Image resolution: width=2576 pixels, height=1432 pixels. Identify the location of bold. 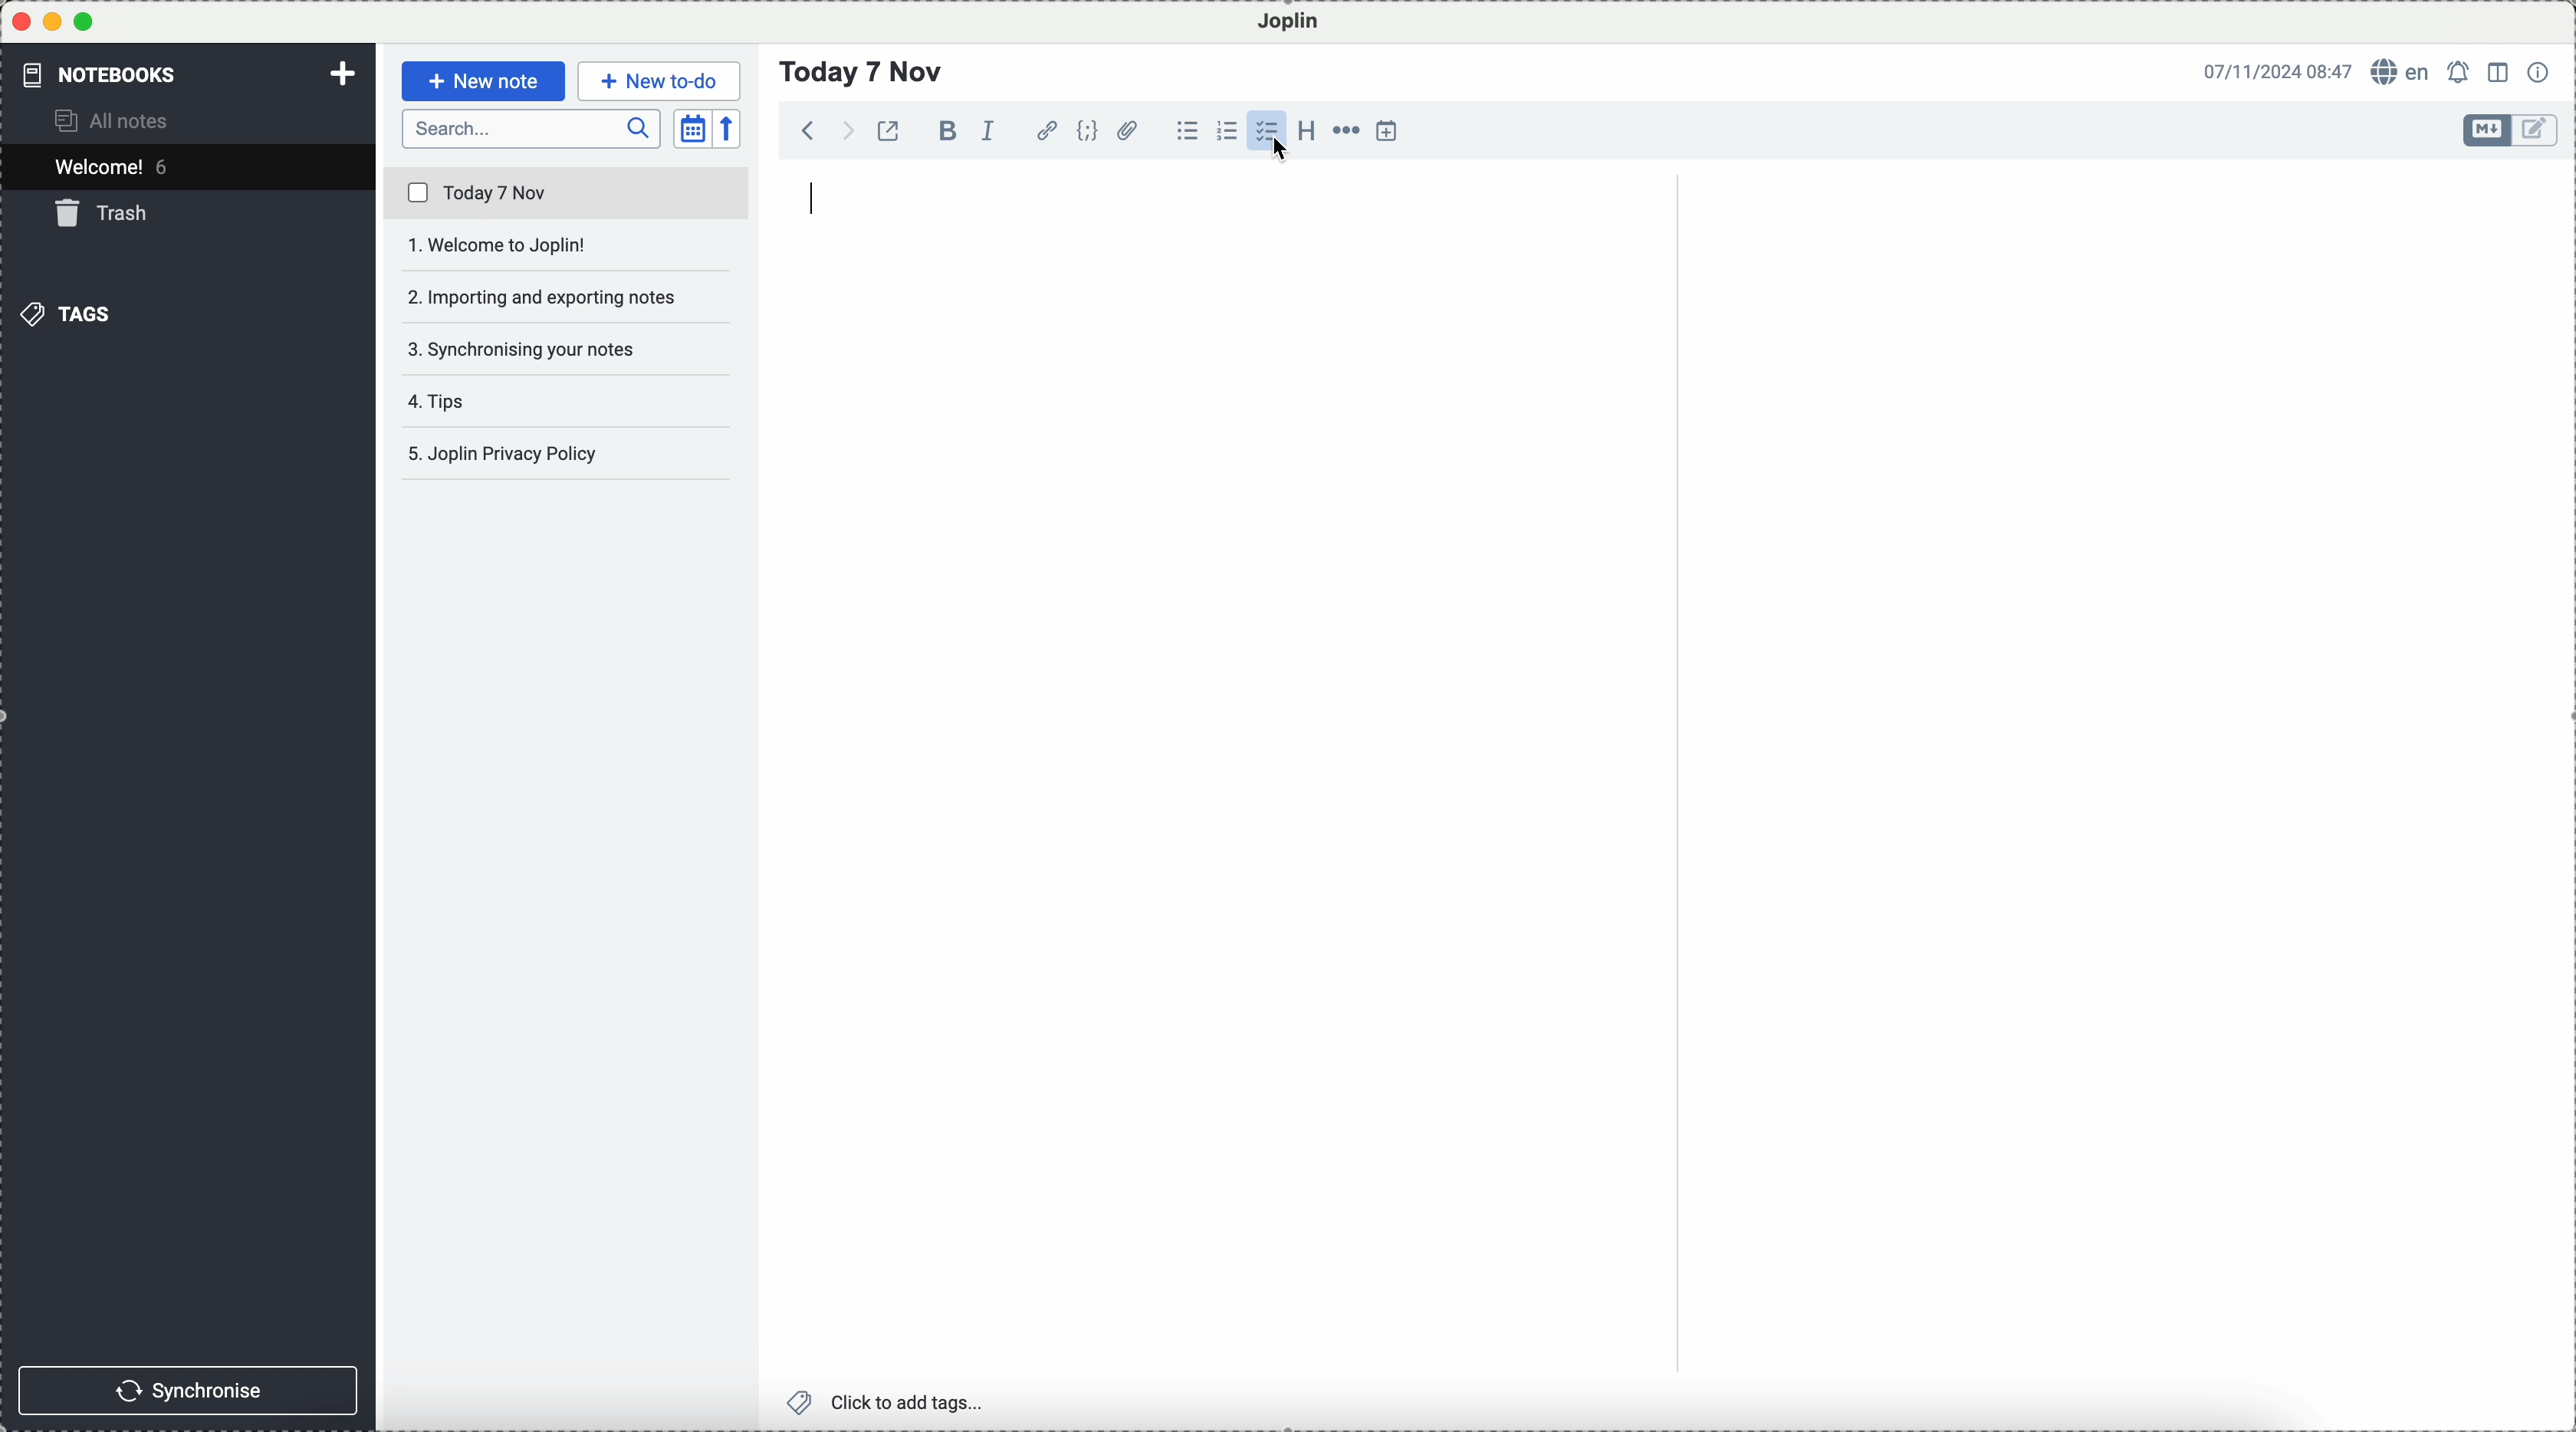
(944, 130).